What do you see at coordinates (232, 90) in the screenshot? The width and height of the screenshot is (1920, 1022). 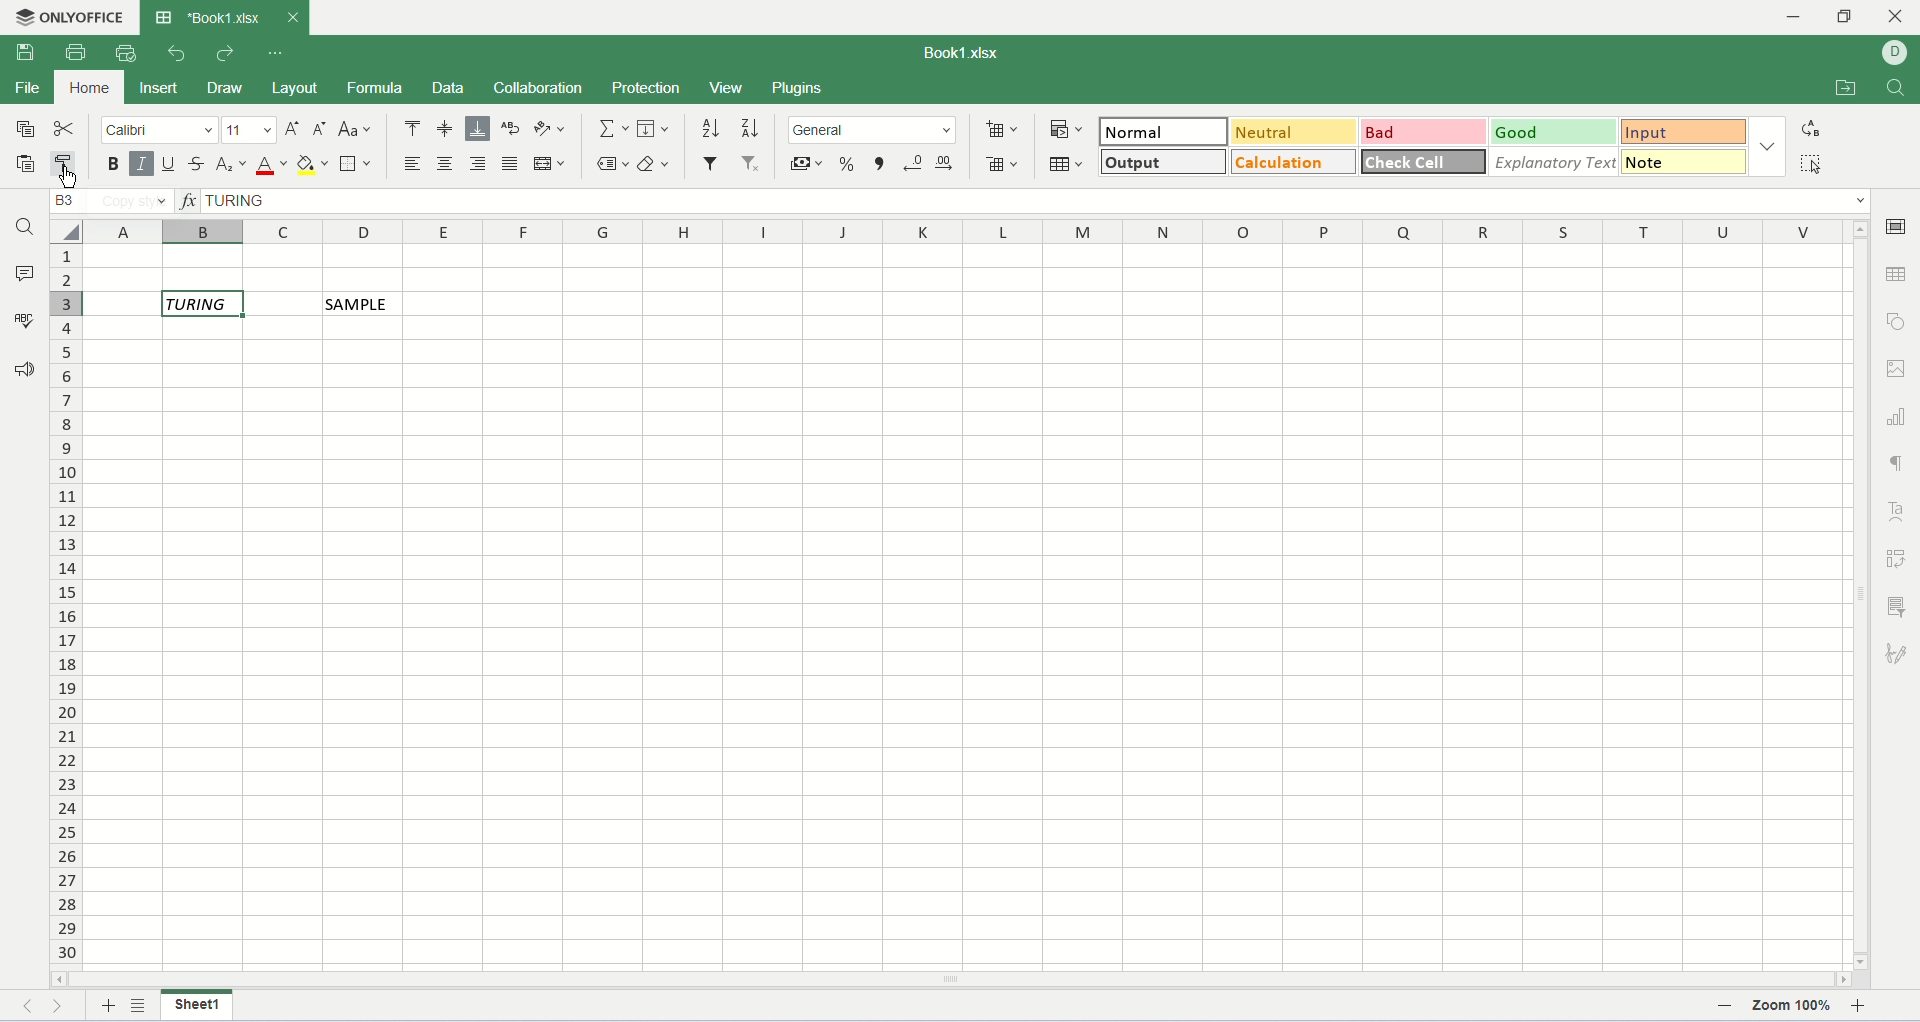 I see `draw` at bounding box center [232, 90].